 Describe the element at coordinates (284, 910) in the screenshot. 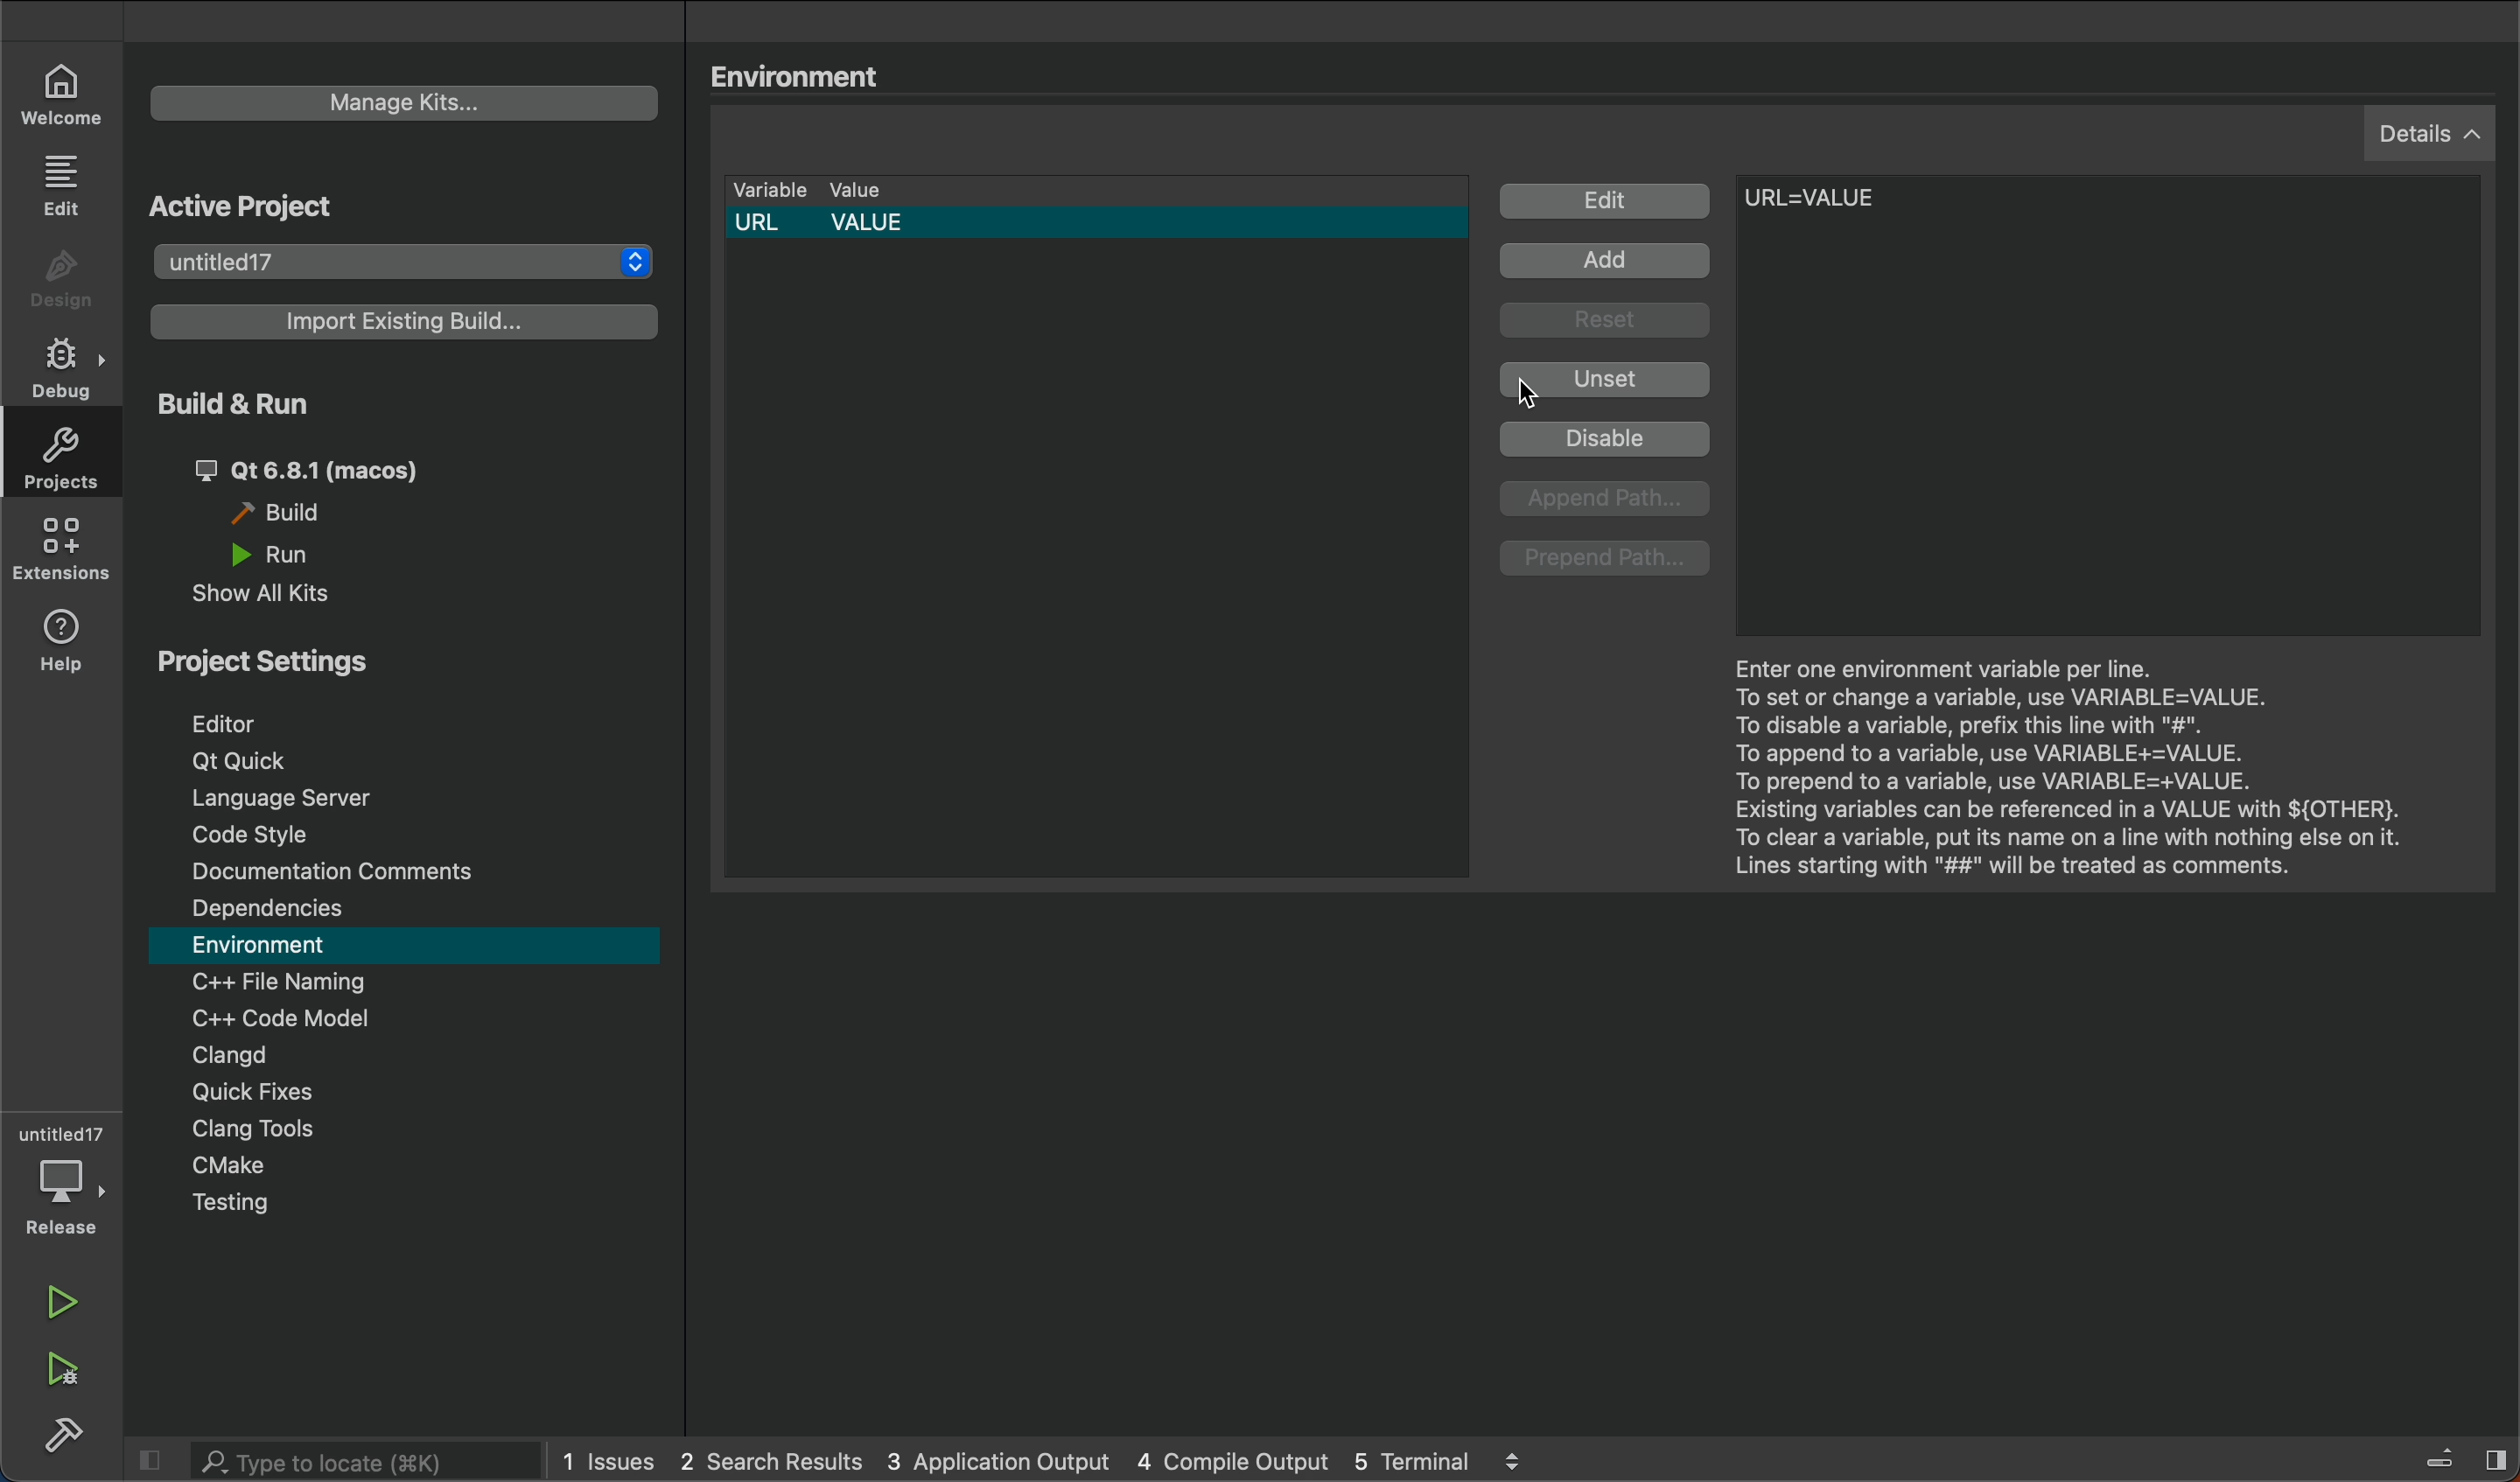

I see `dependencies` at that location.